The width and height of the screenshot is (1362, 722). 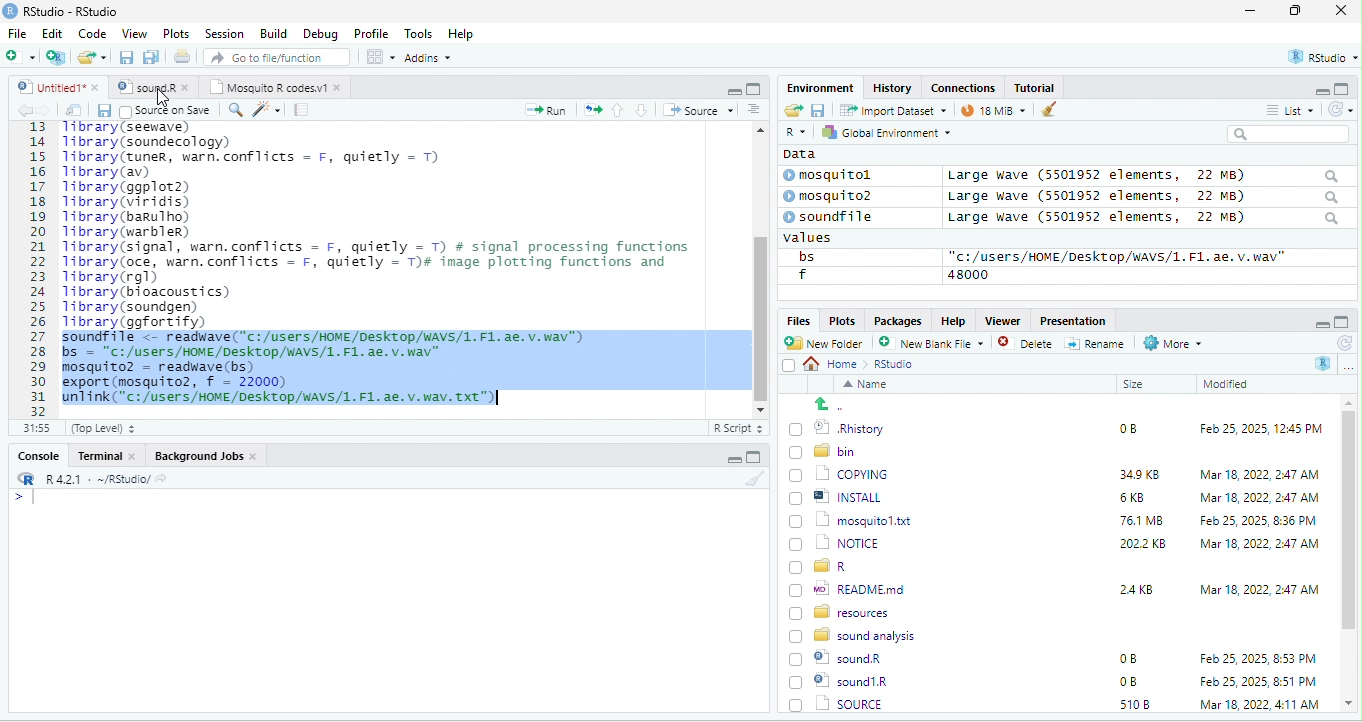 I want to click on Feb 25, 2025, 8:51 PM, so click(x=1259, y=659).